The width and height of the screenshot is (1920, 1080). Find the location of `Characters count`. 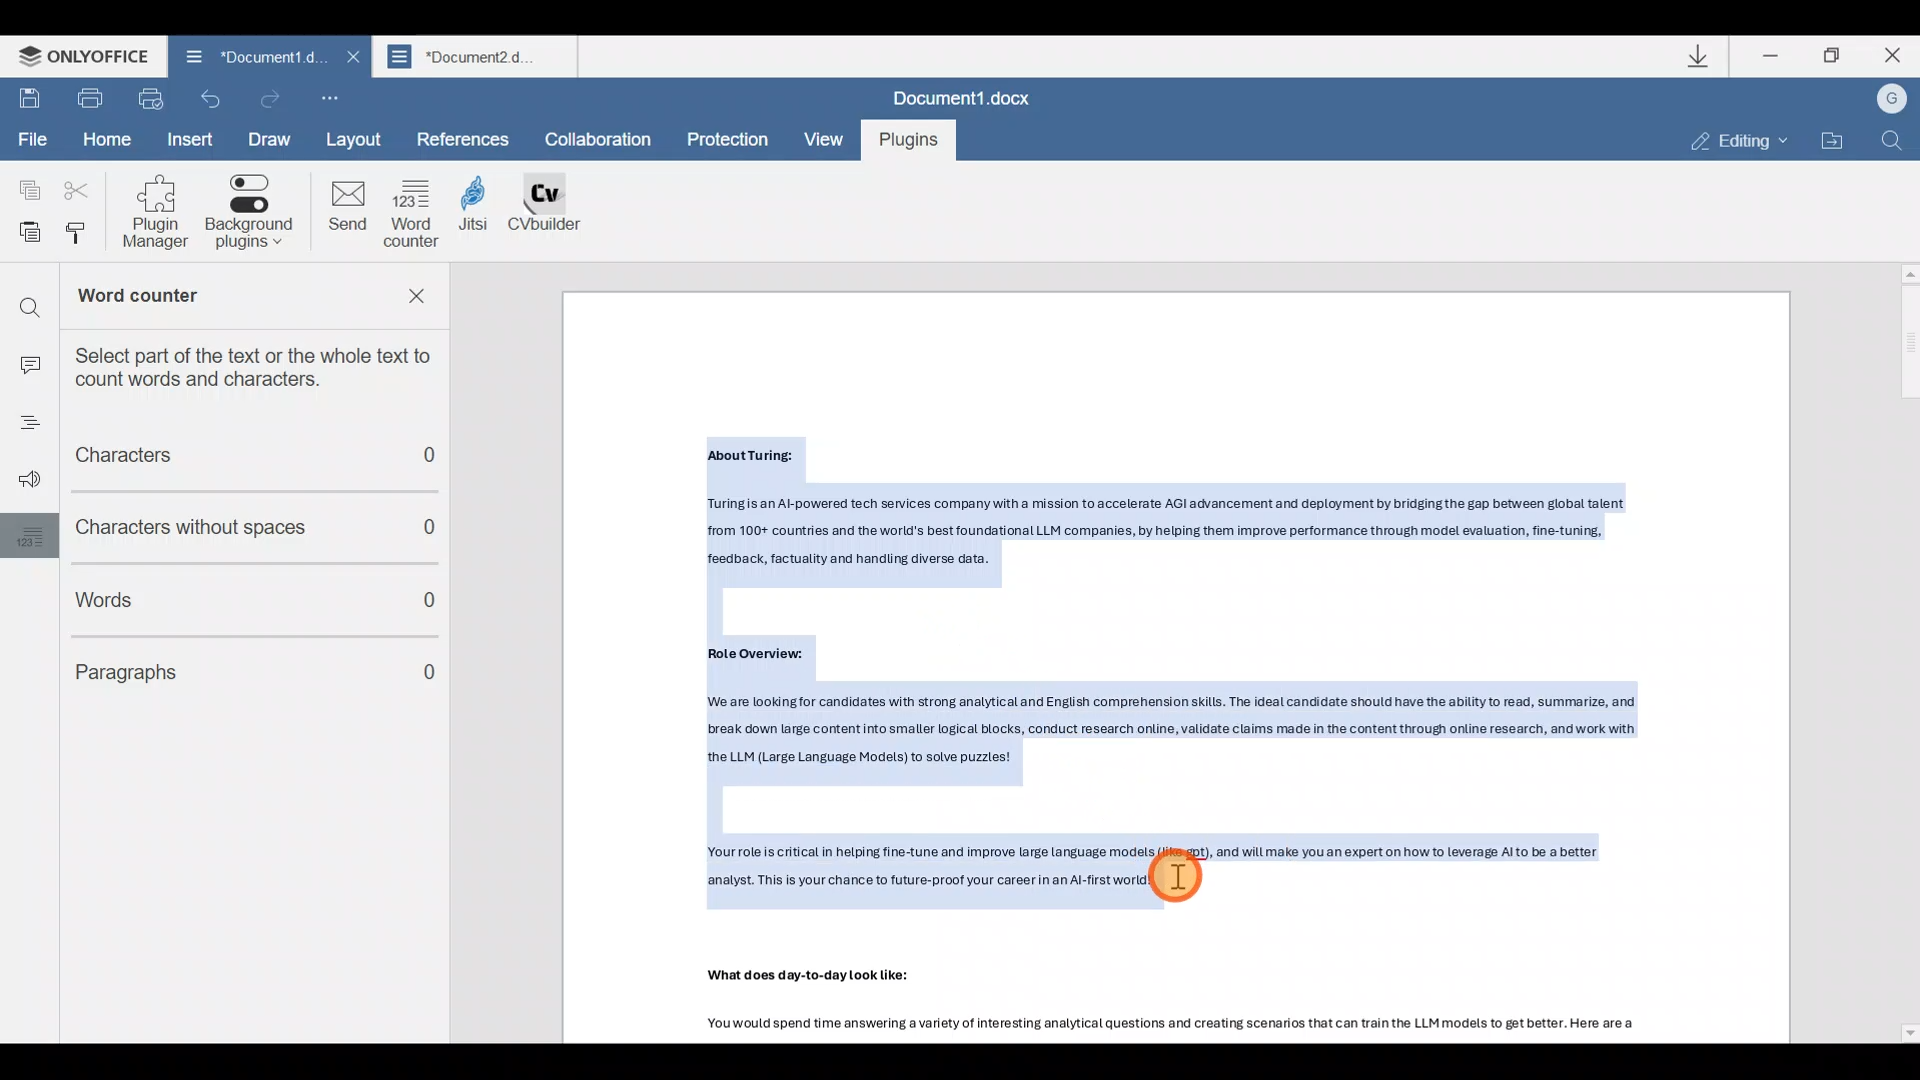

Characters count is located at coordinates (241, 458).